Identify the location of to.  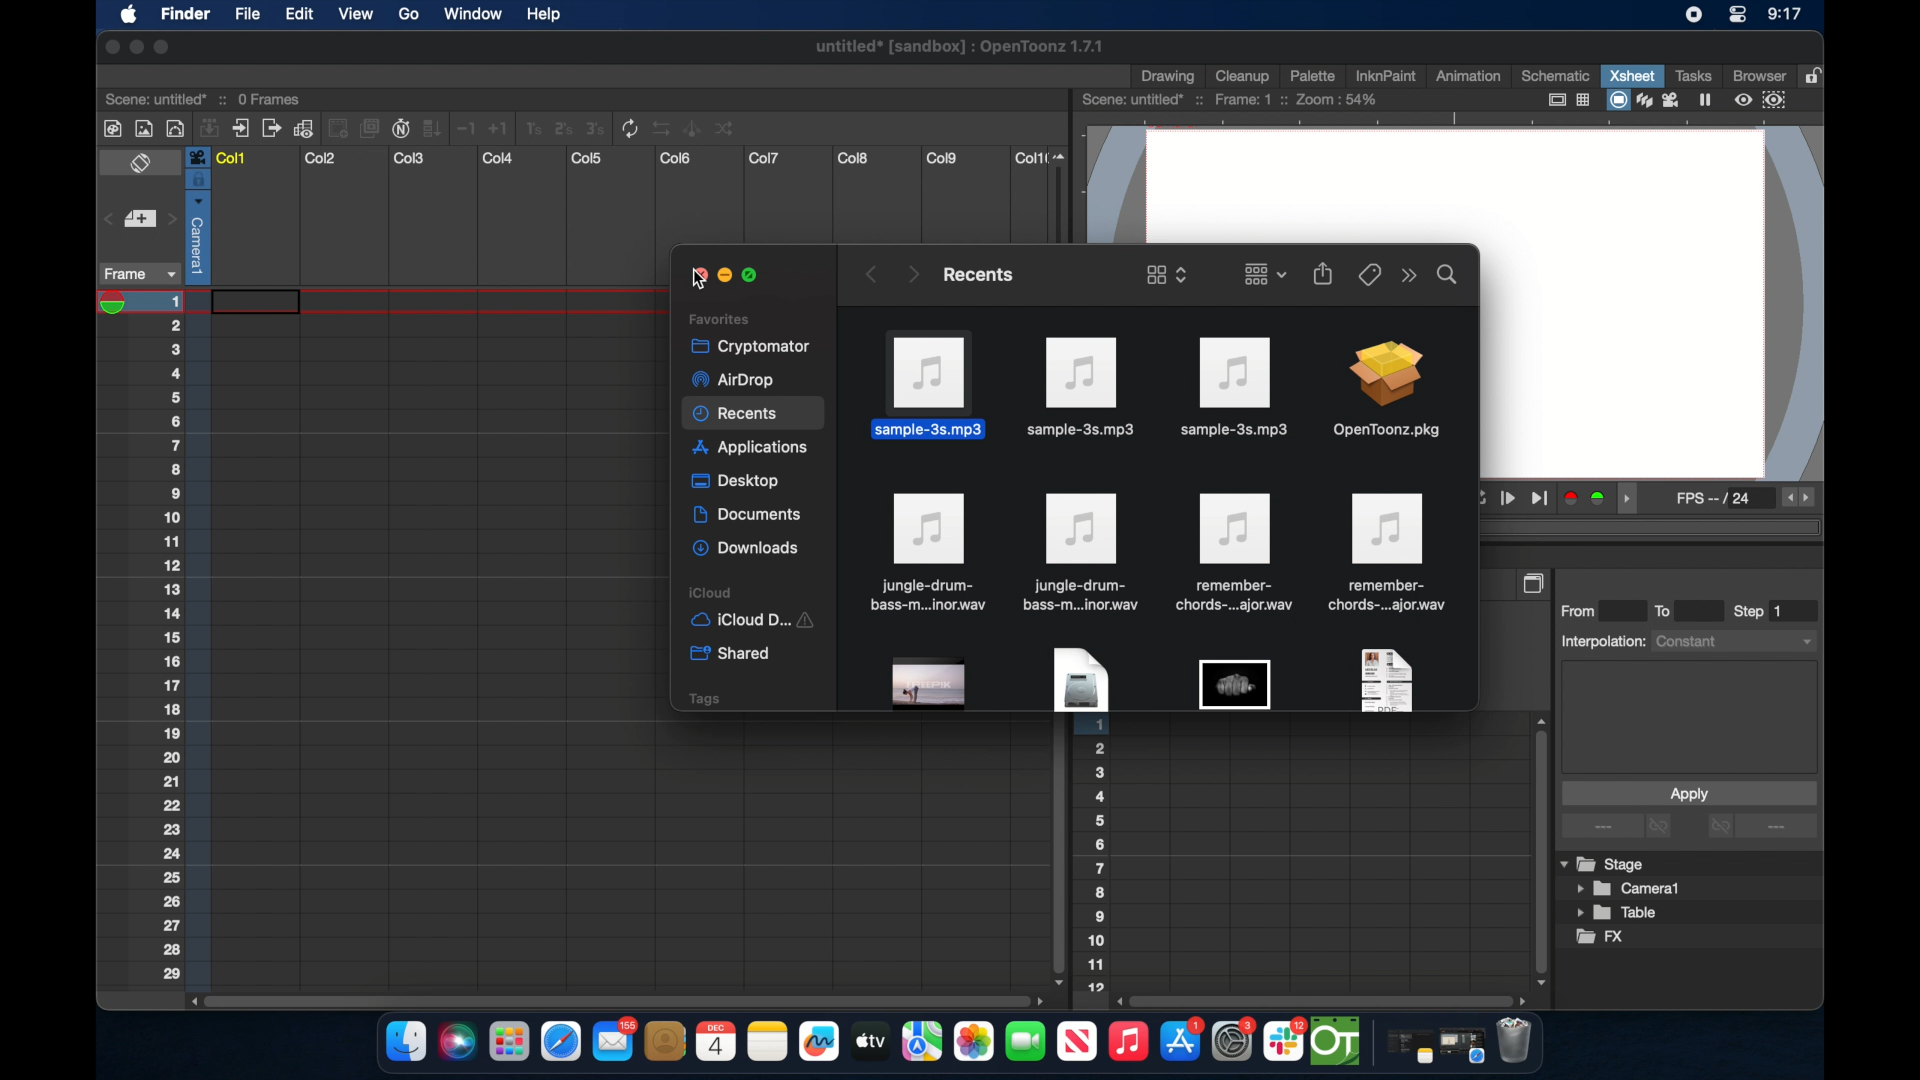
(1670, 610).